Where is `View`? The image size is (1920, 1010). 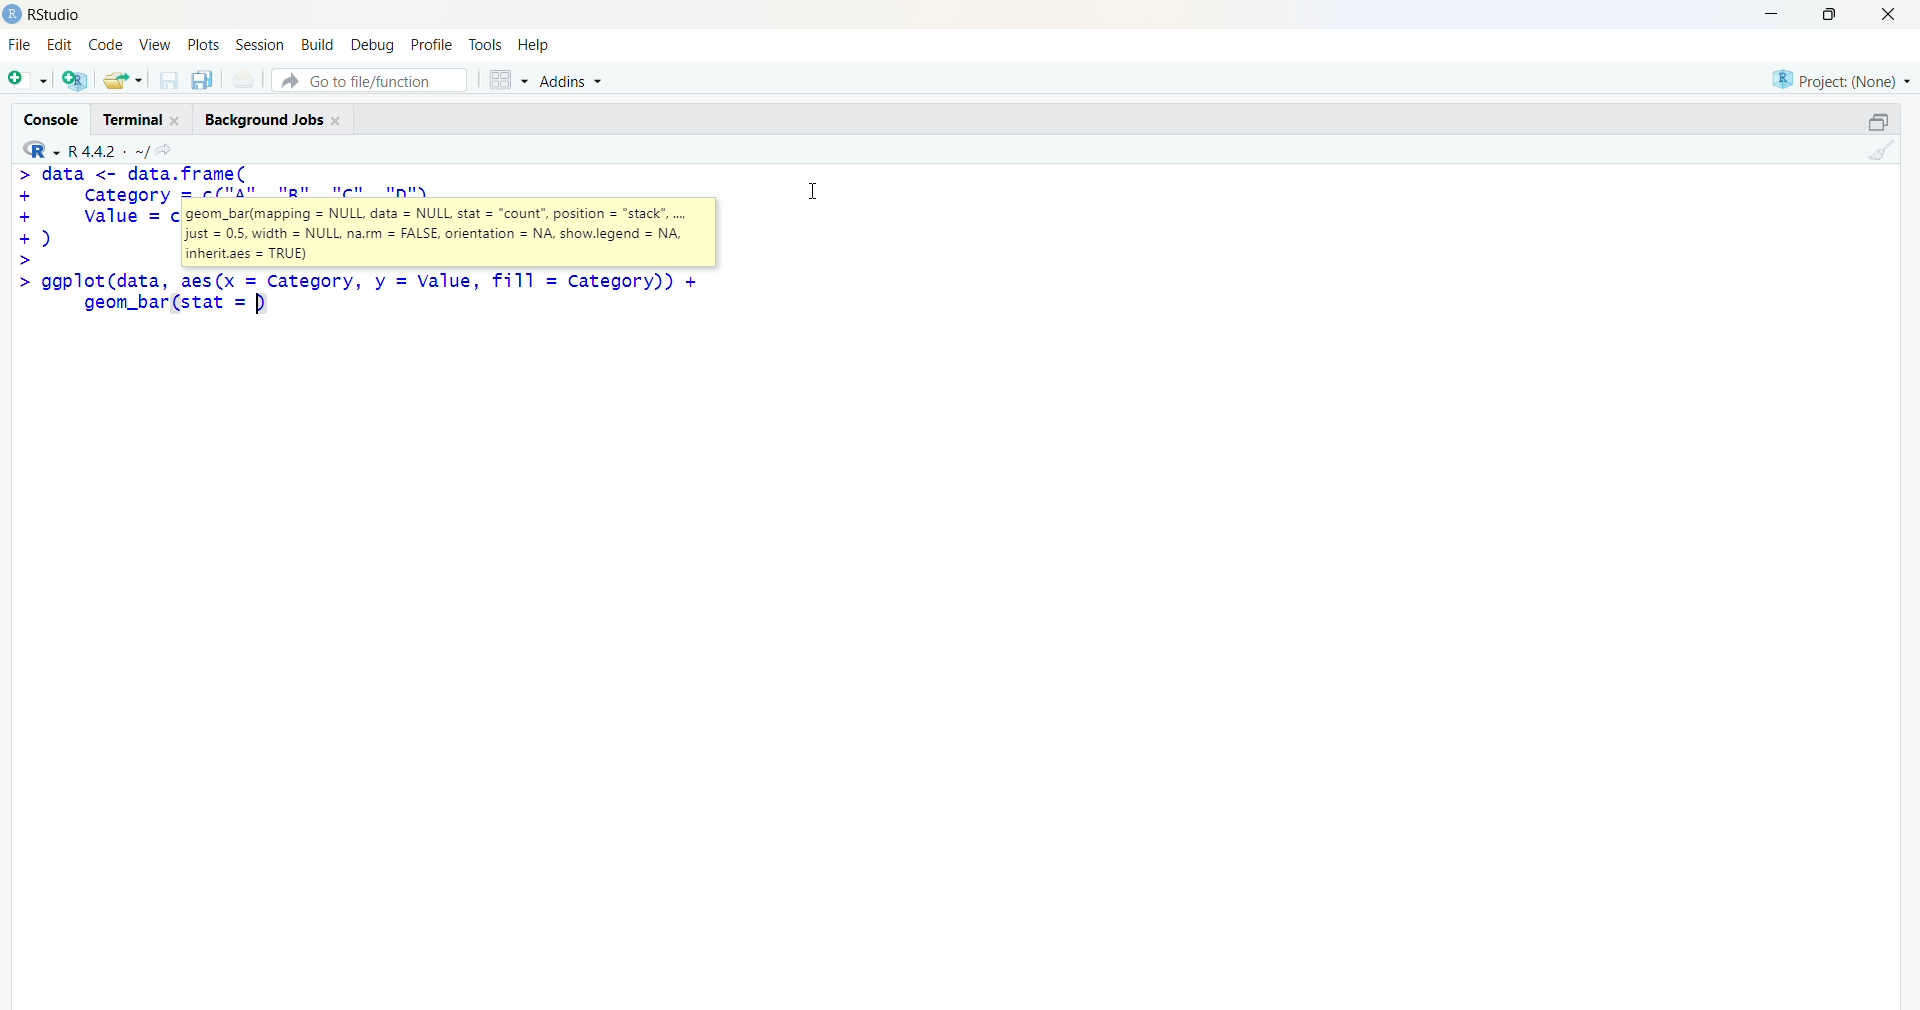 View is located at coordinates (156, 45).